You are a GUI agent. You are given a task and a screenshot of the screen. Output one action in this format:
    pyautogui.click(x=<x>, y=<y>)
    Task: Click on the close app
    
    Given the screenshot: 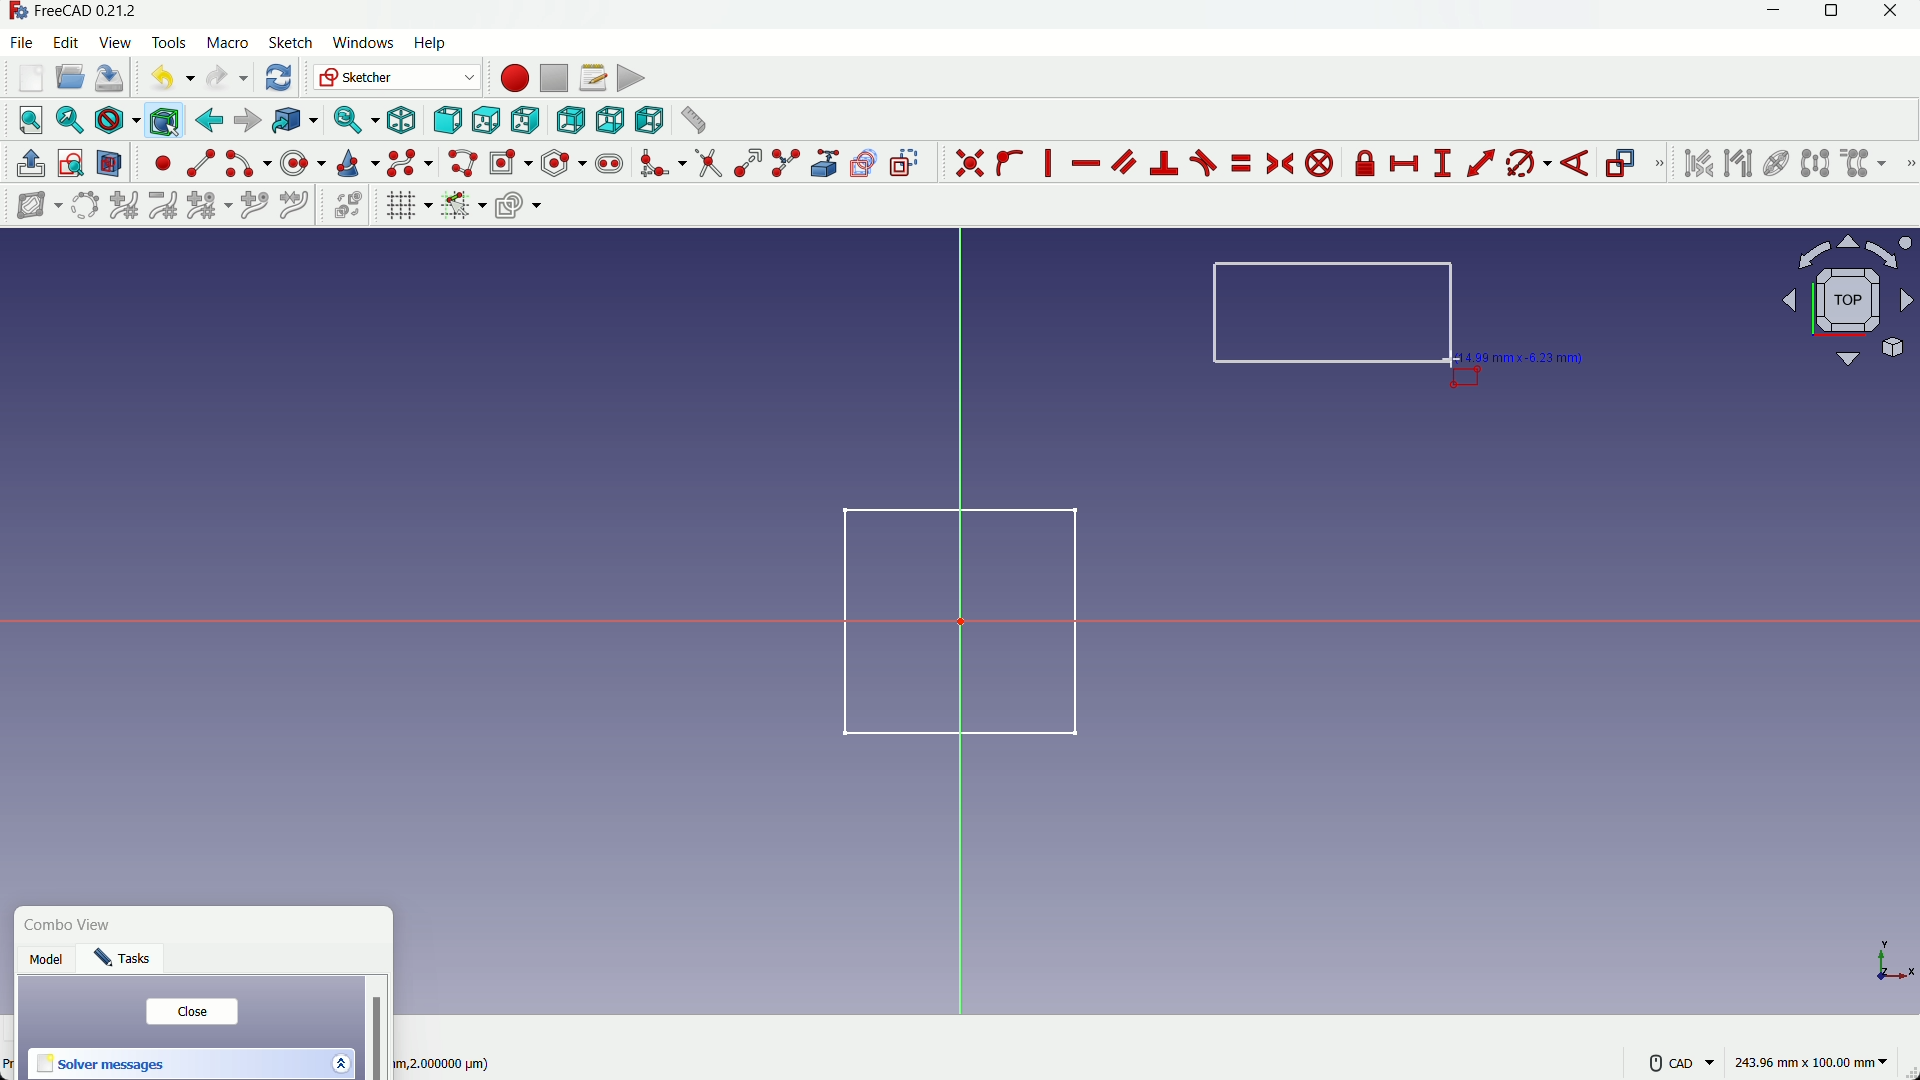 What is the action you would take?
    pyautogui.click(x=1897, y=15)
    